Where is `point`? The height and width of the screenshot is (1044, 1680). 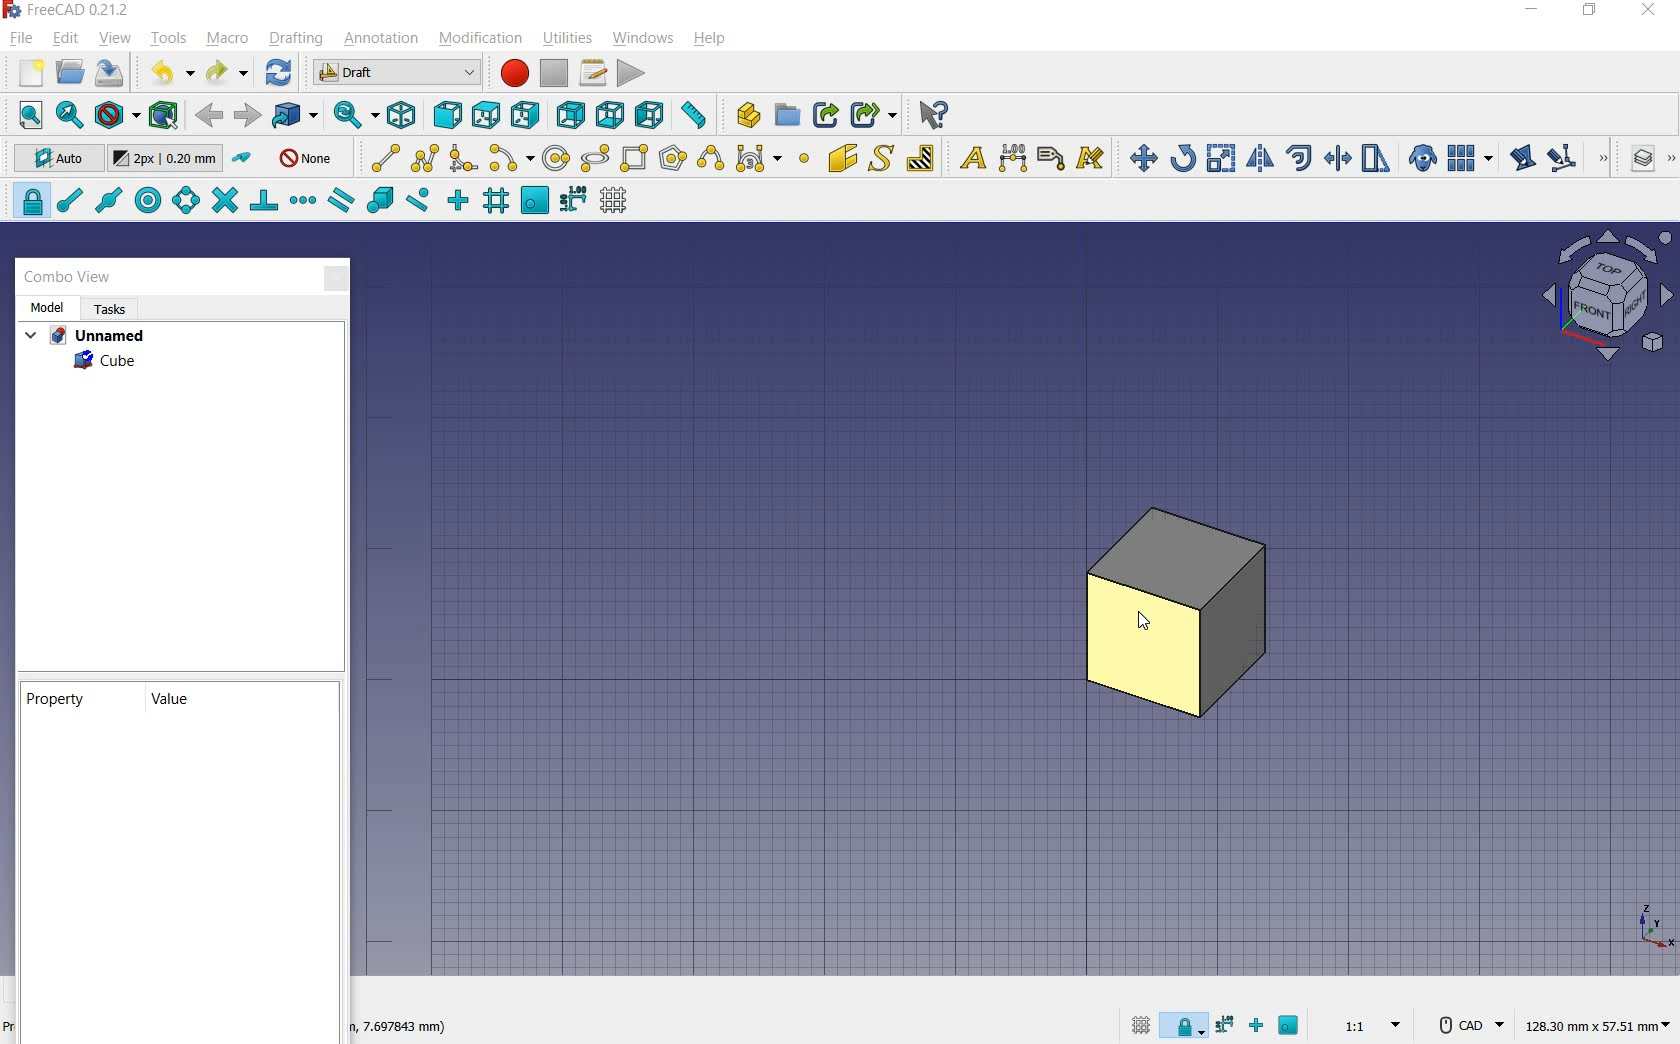 point is located at coordinates (804, 160).